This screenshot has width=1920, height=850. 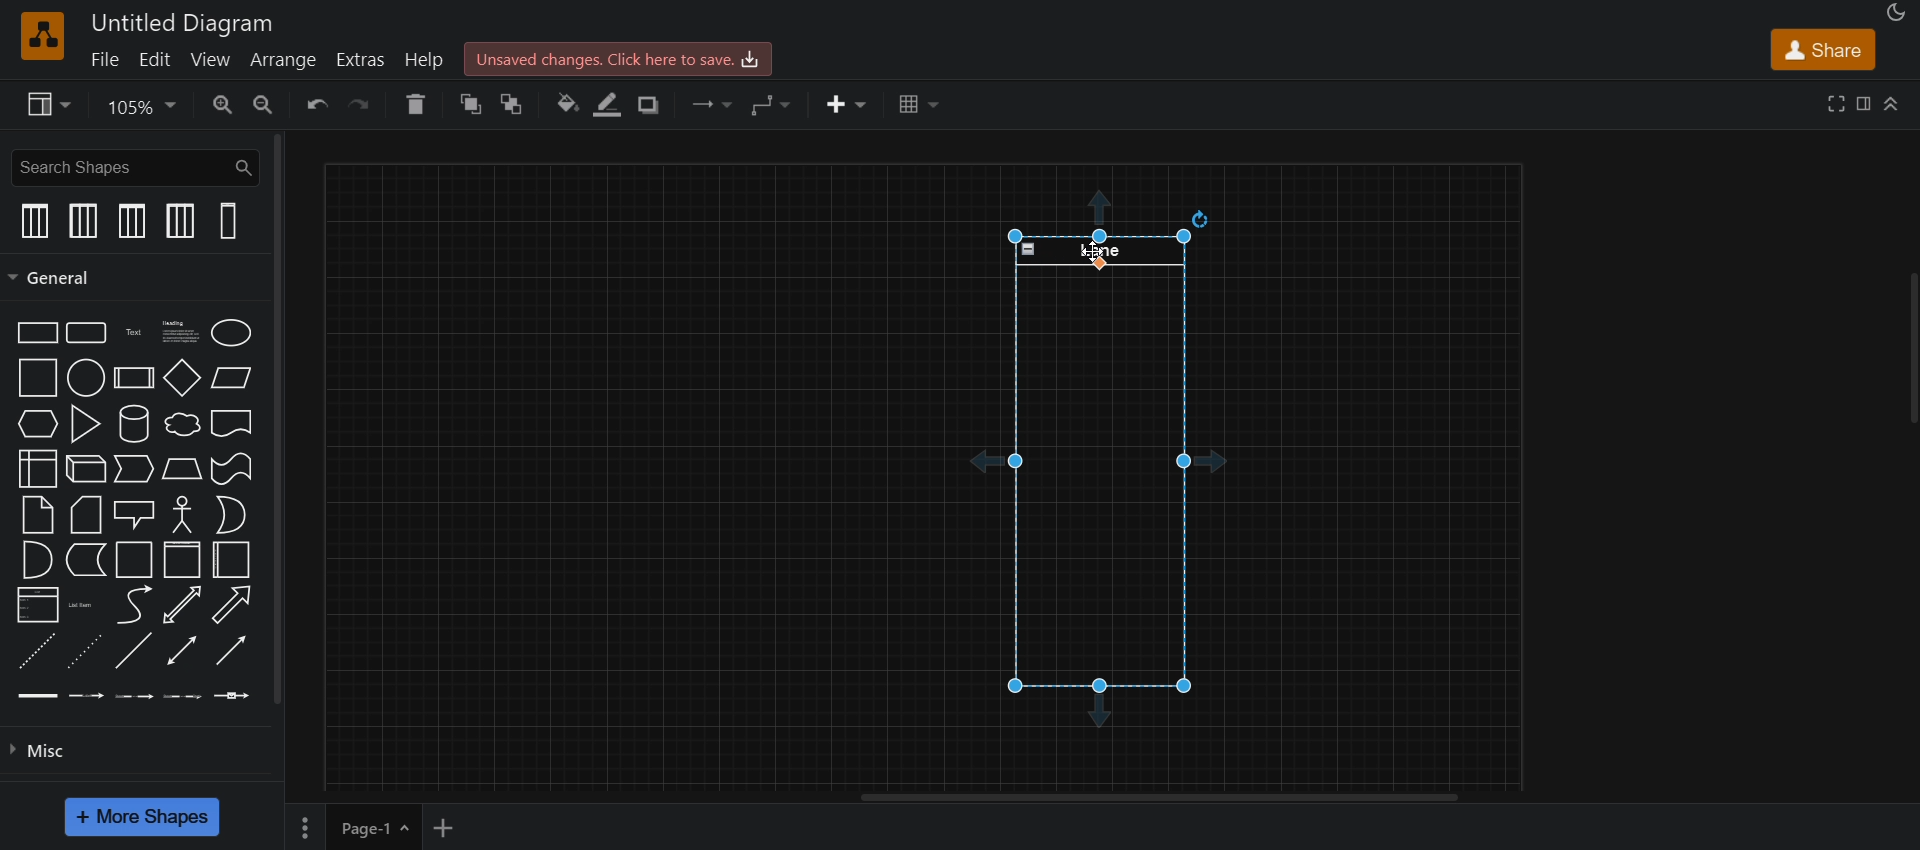 What do you see at coordinates (87, 423) in the screenshot?
I see `trinagle` at bounding box center [87, 423].